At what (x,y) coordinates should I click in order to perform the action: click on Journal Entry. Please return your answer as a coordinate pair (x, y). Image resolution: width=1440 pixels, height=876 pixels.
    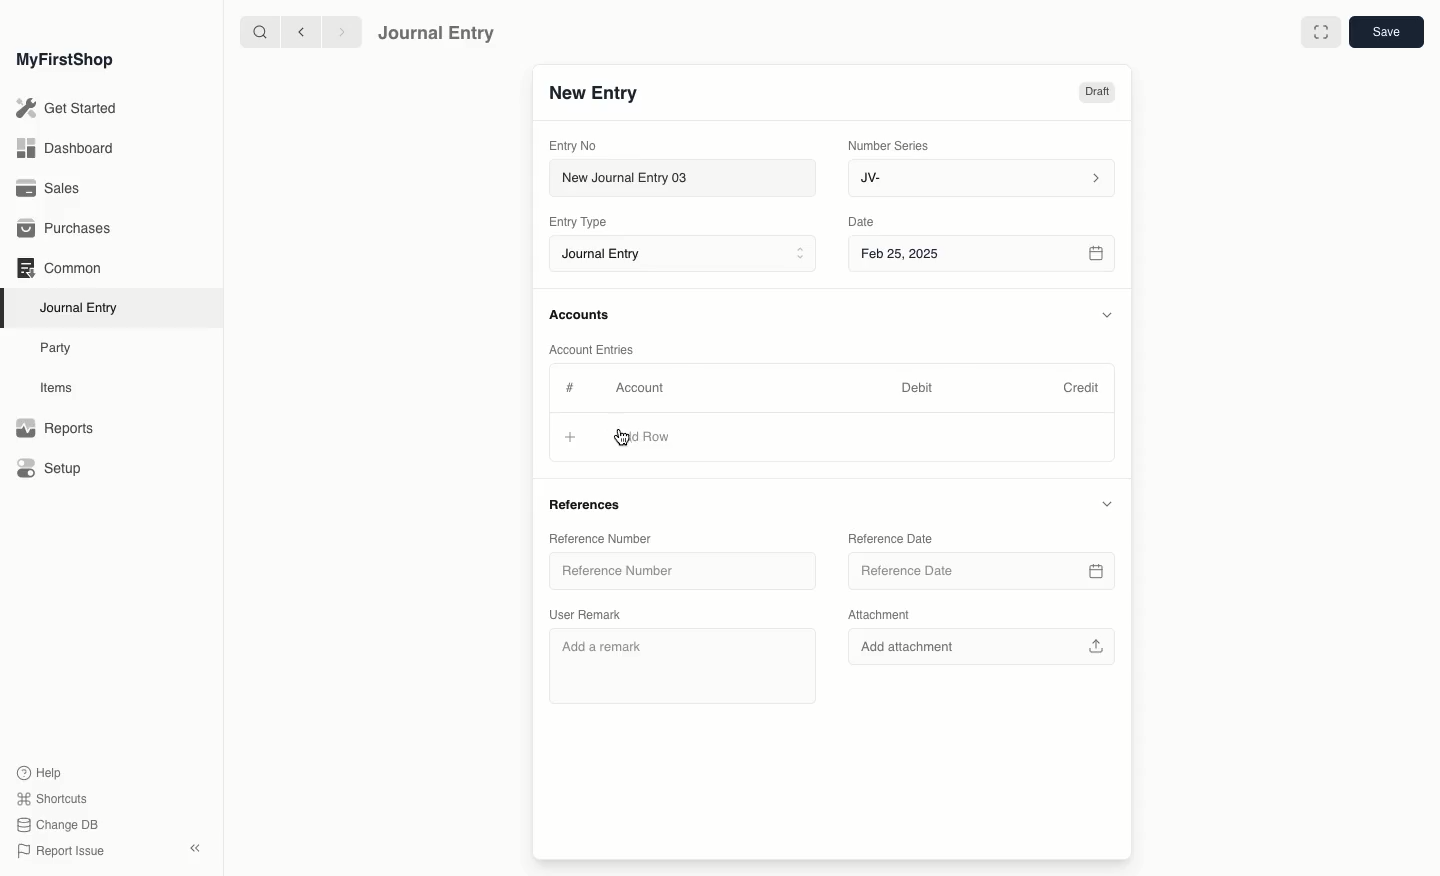
    Looking at the image, I should click on (84, 307).